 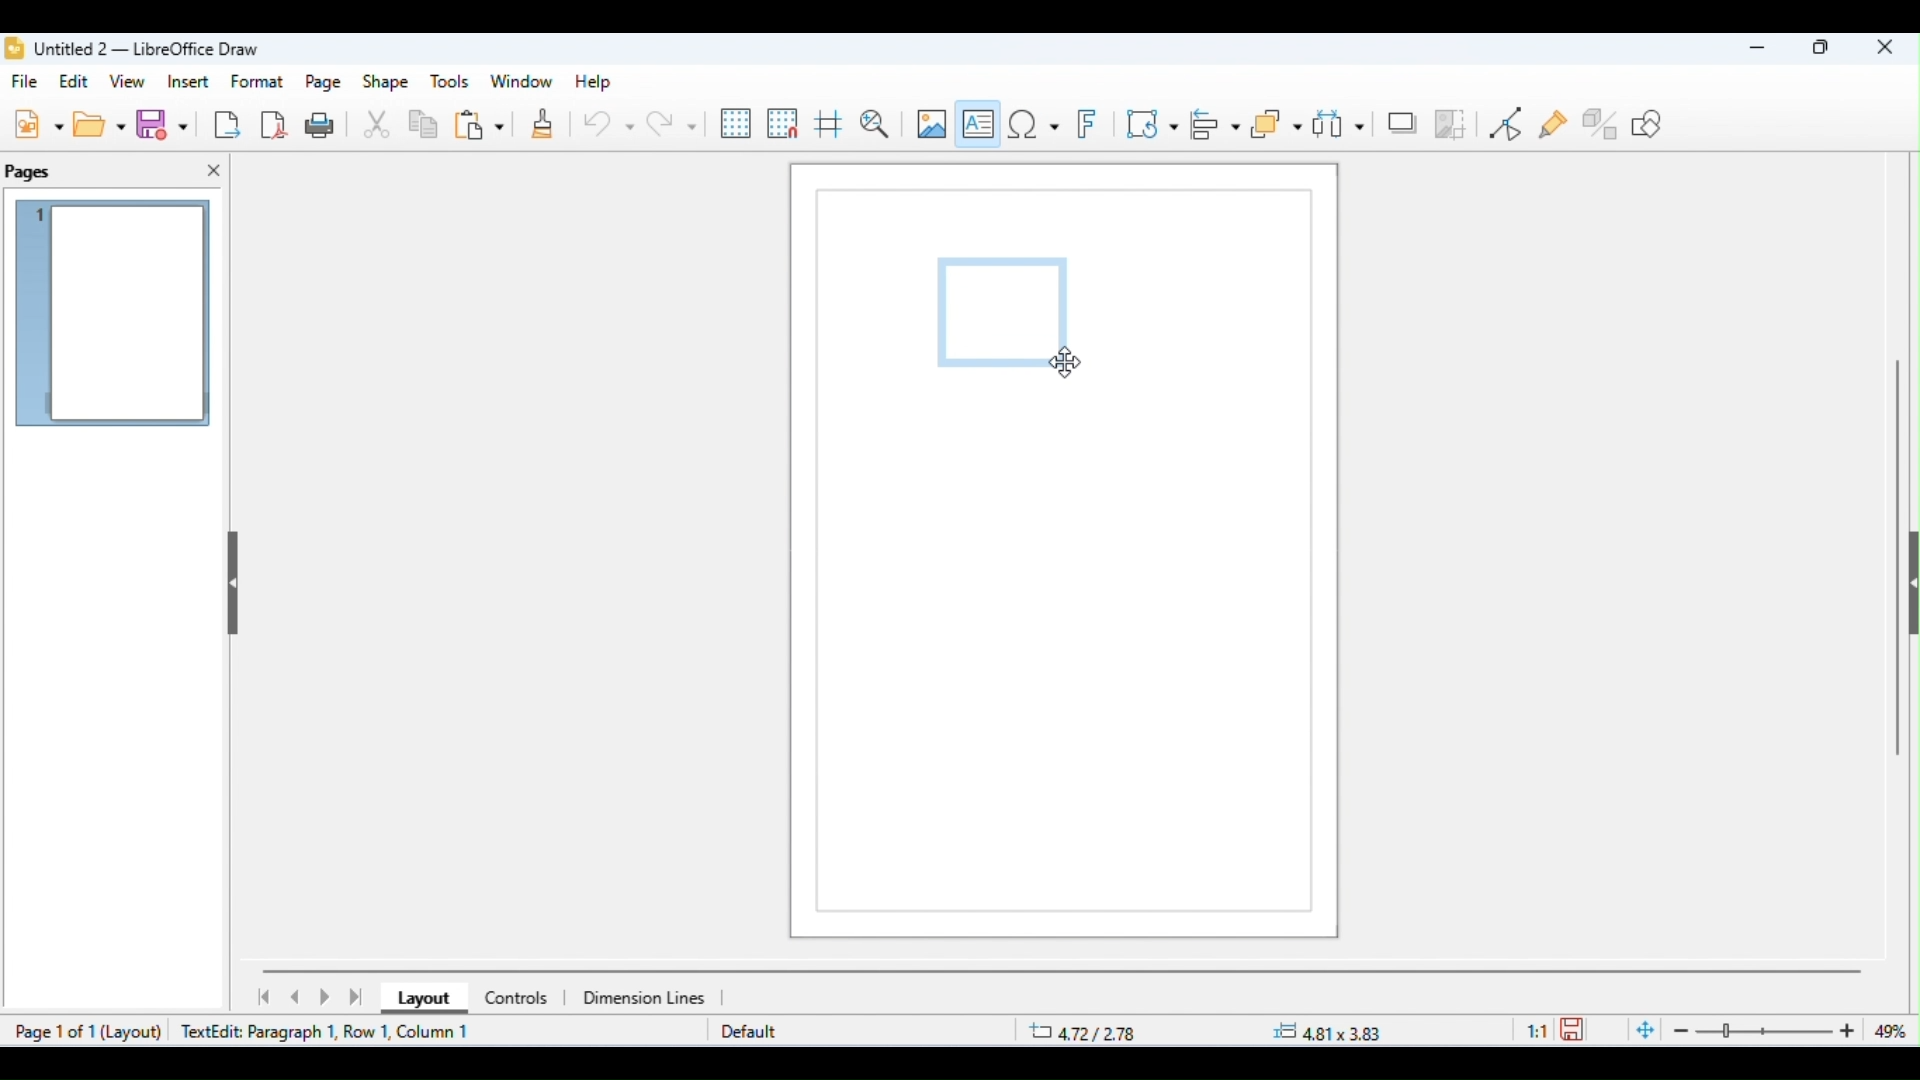 What do you see at coordinates (784, 123) in the screenshot?
I see `snap to grid` at bounding box center [784, 123].